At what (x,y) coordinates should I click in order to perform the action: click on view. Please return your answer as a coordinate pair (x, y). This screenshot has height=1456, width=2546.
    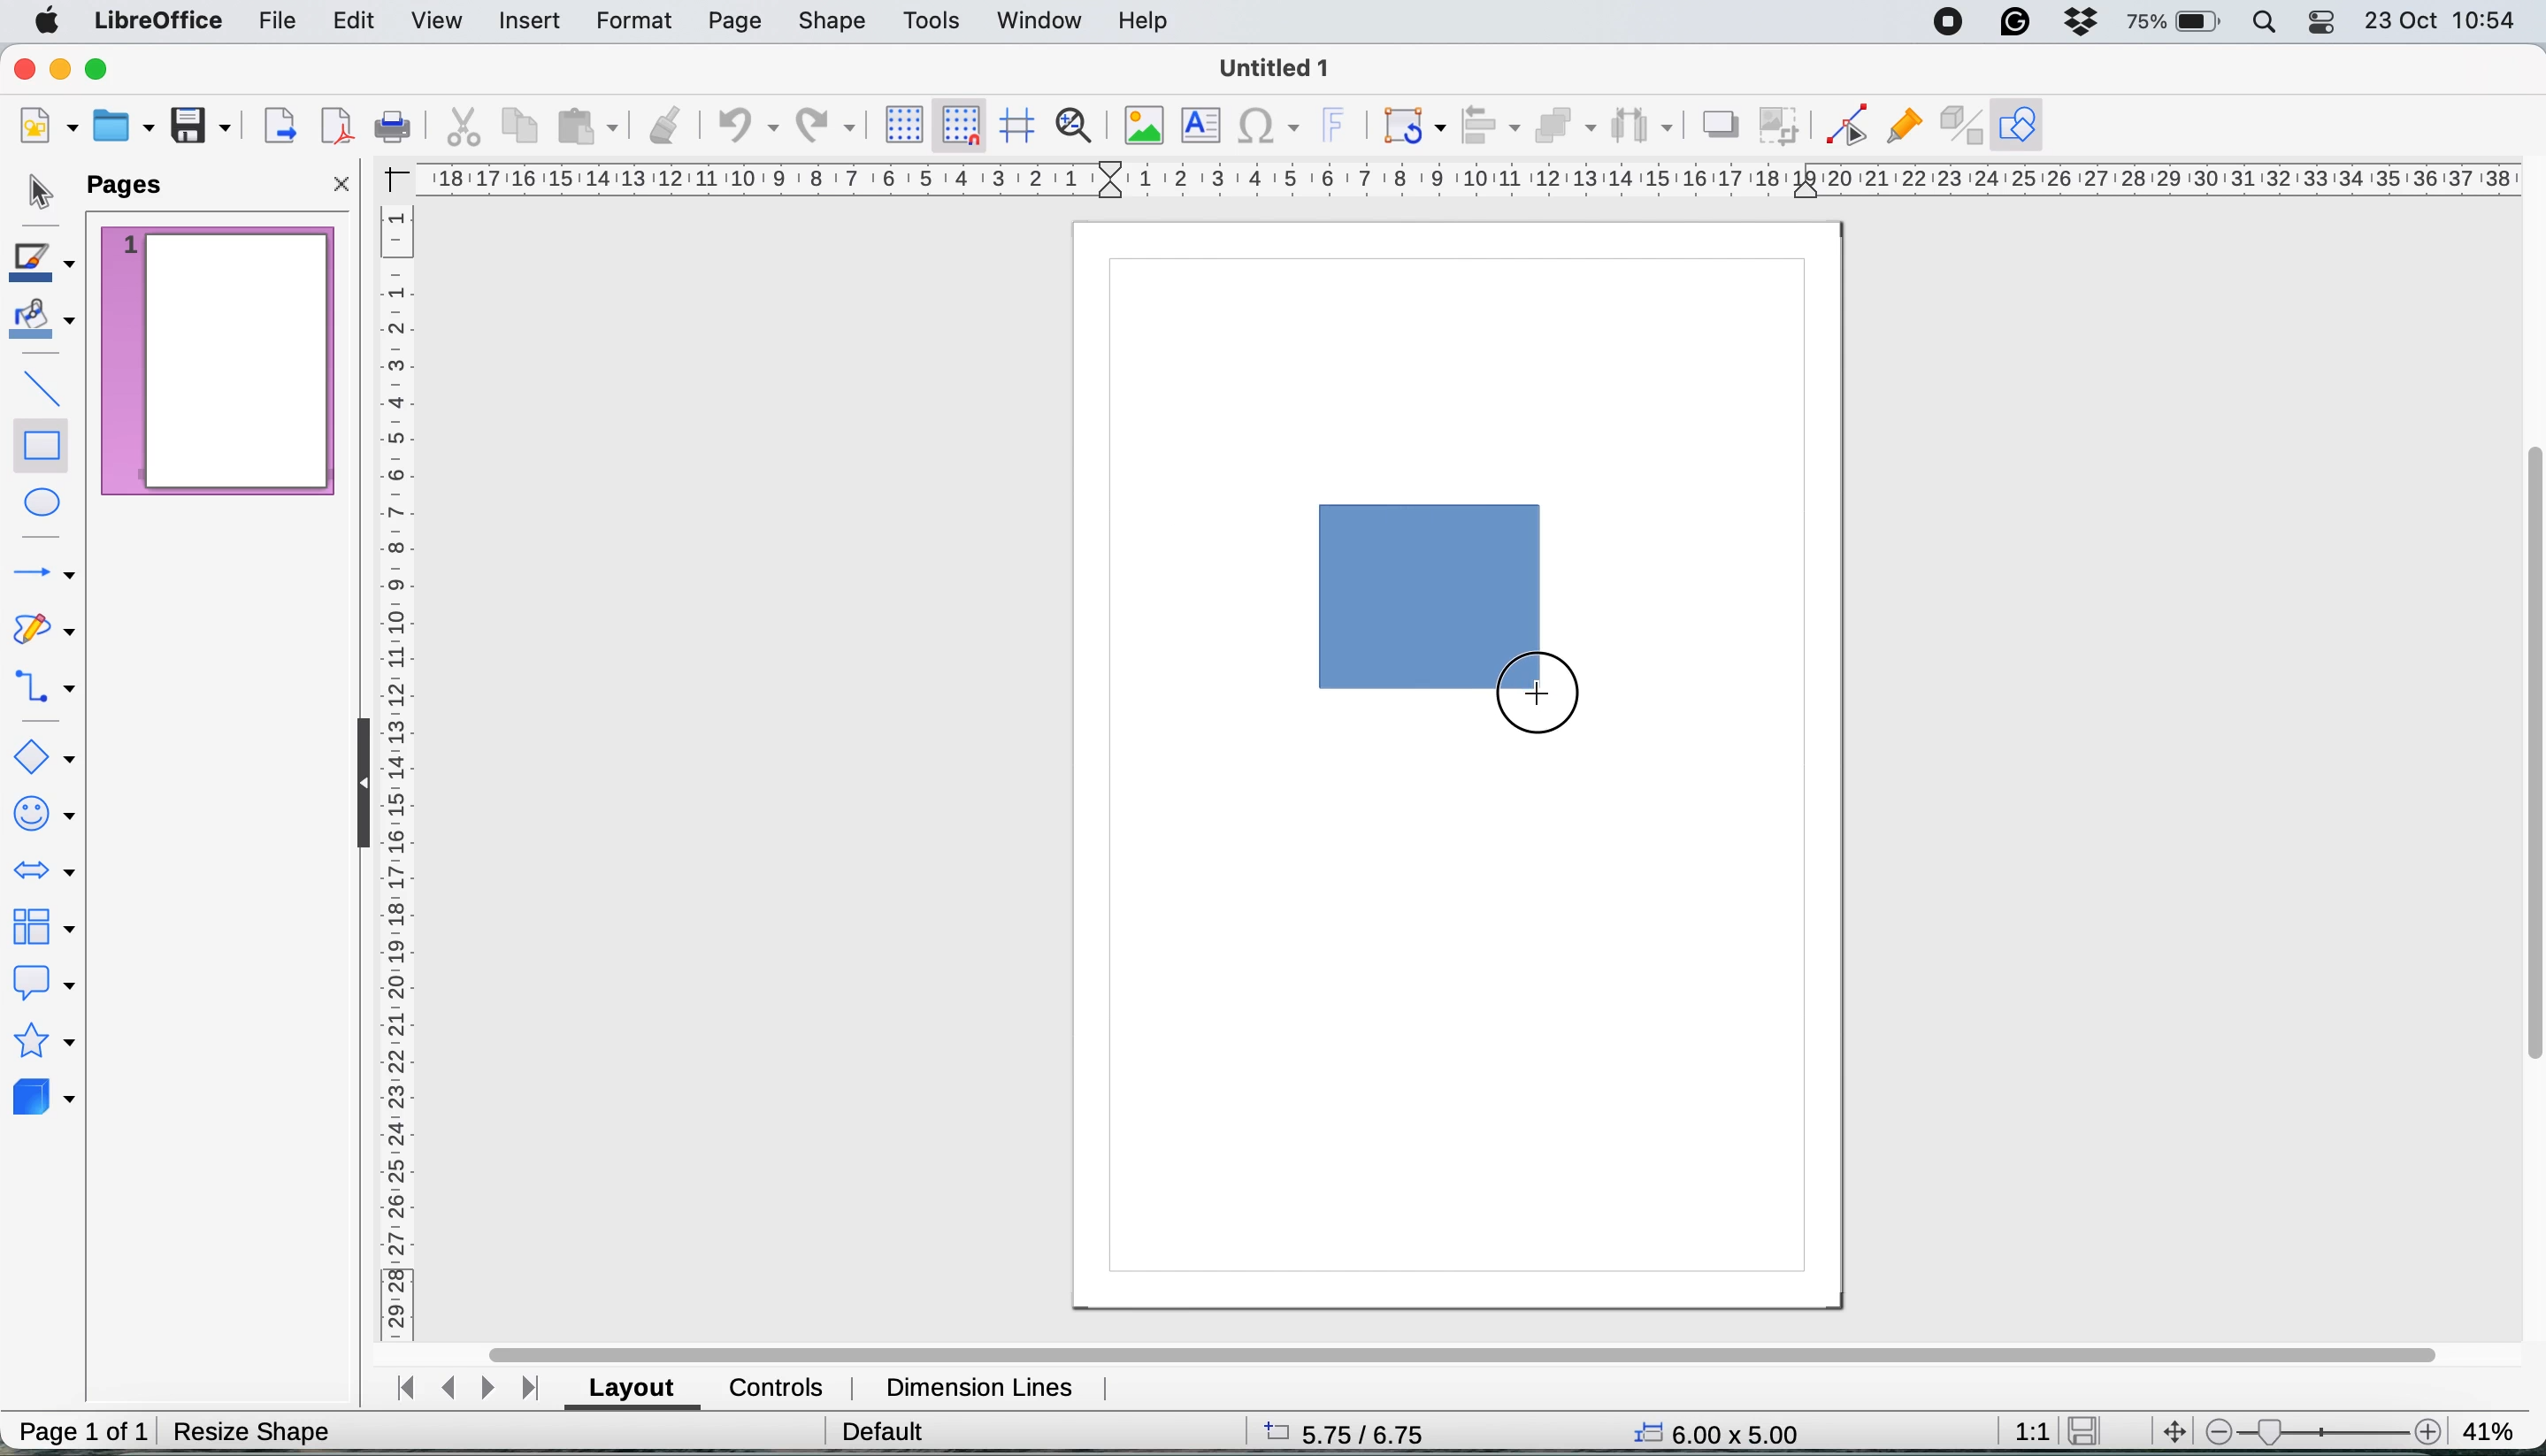
    Looking at the image, I should click on (440, 23).